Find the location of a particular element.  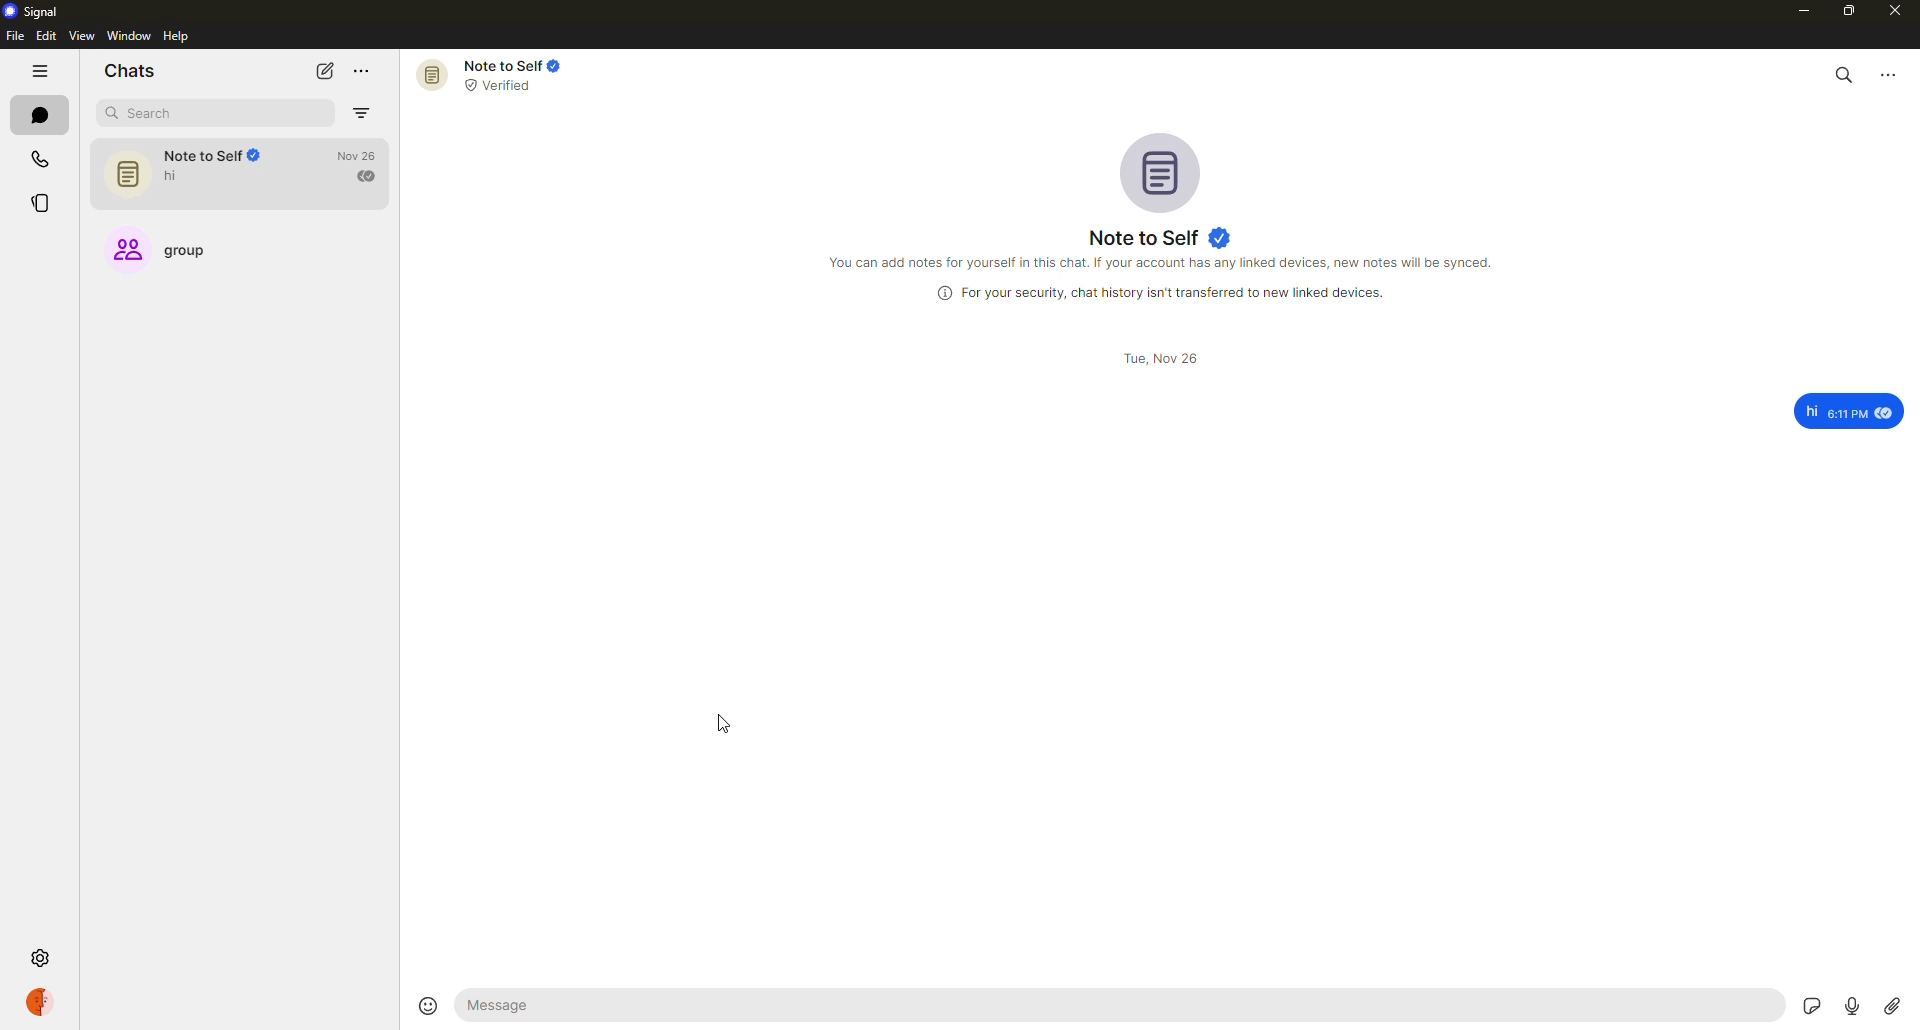

file is located at coordinates (14, 36).